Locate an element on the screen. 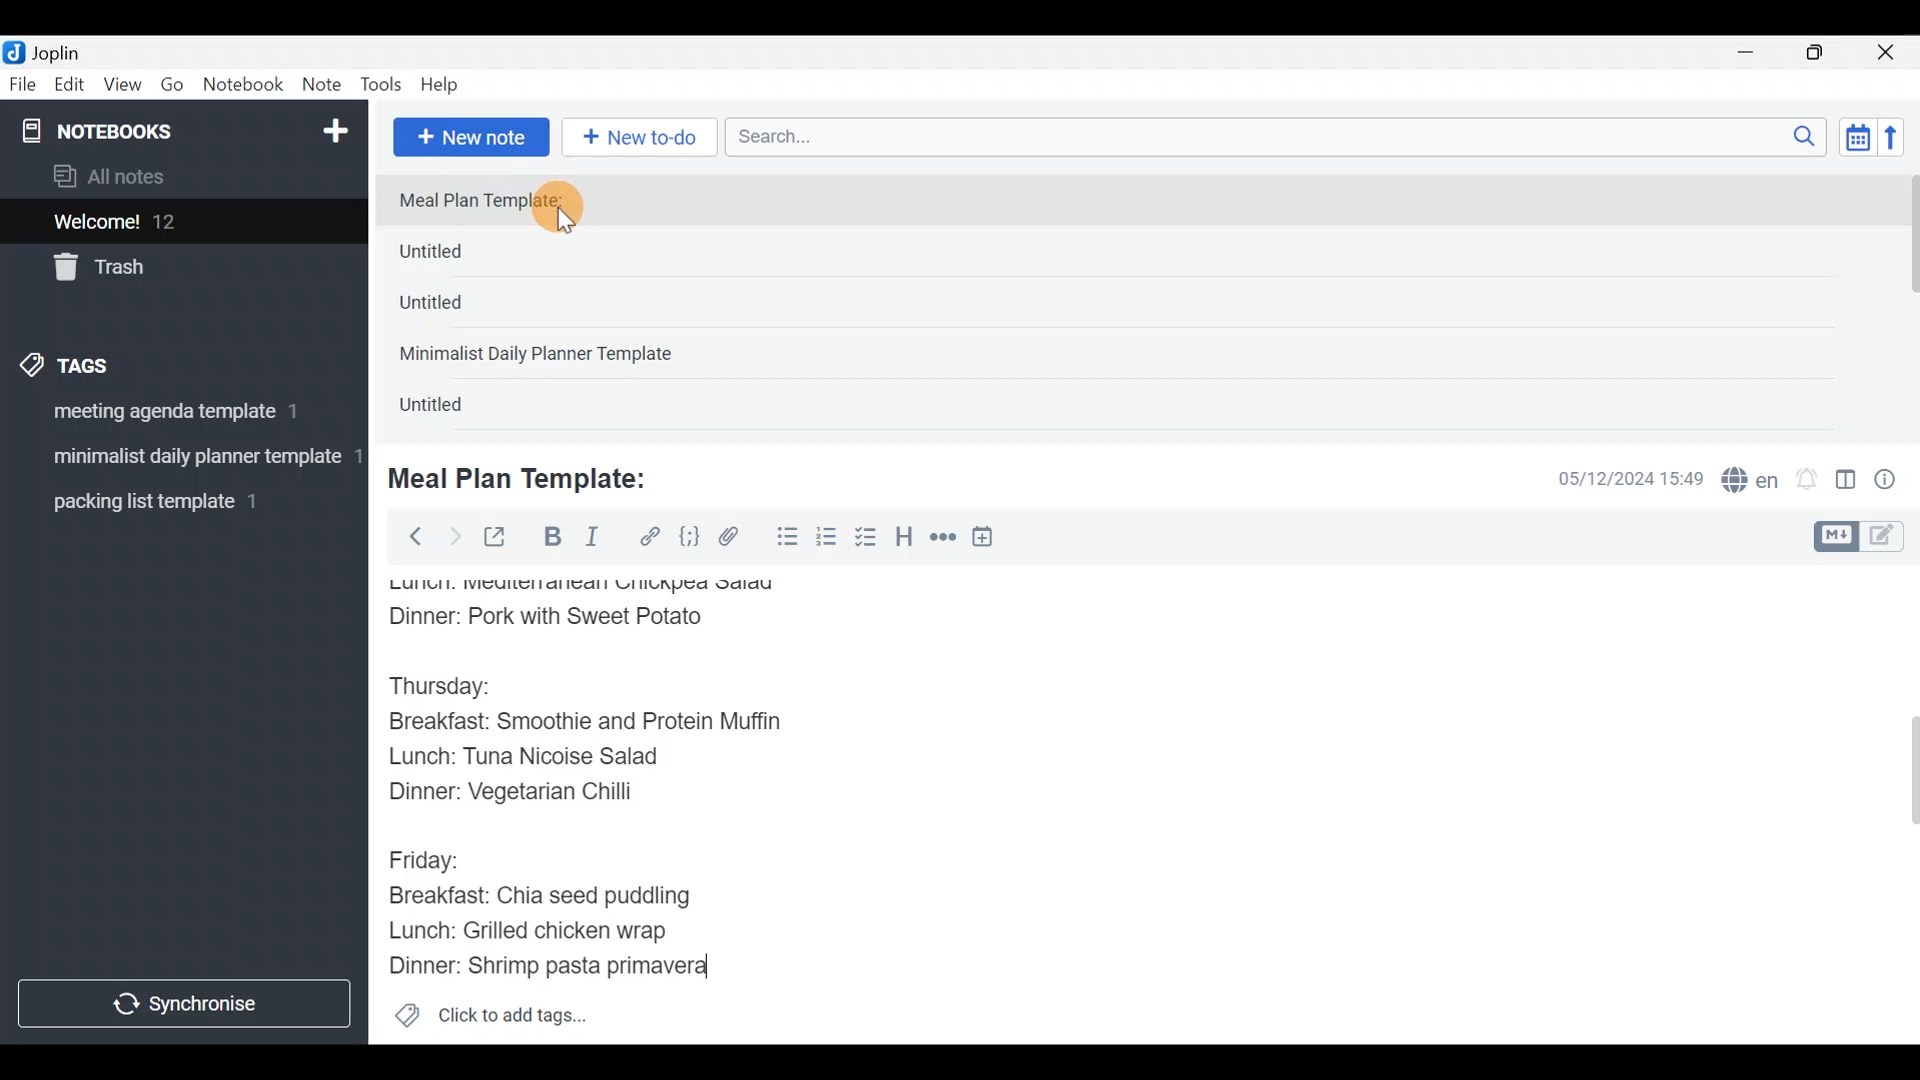 The image size is (1920, 1080). Reverse sort is located at coordinates (1901, 143).